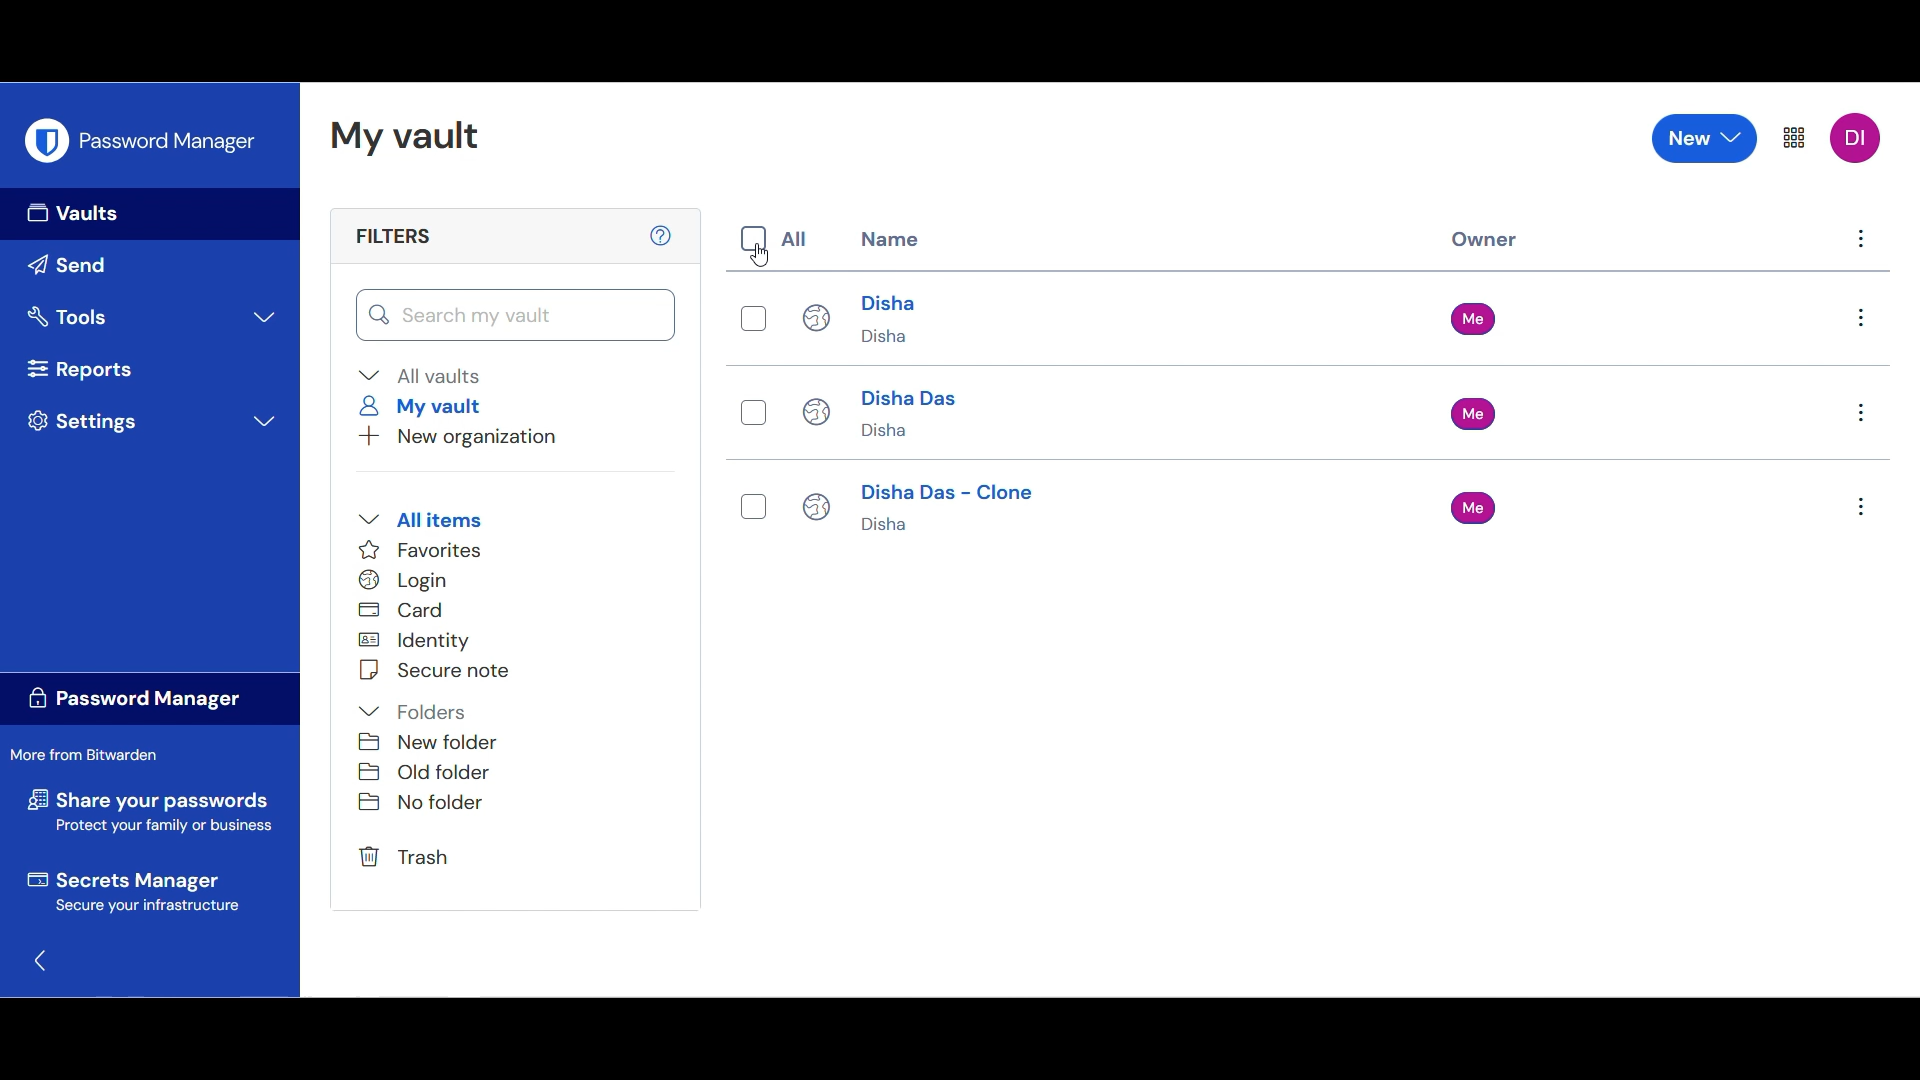 The height and width of the screenshot is (1080, 1920). Describe the element at coordinates (863, 317) in the screenshot. I see `Disha      Disha` at that location.